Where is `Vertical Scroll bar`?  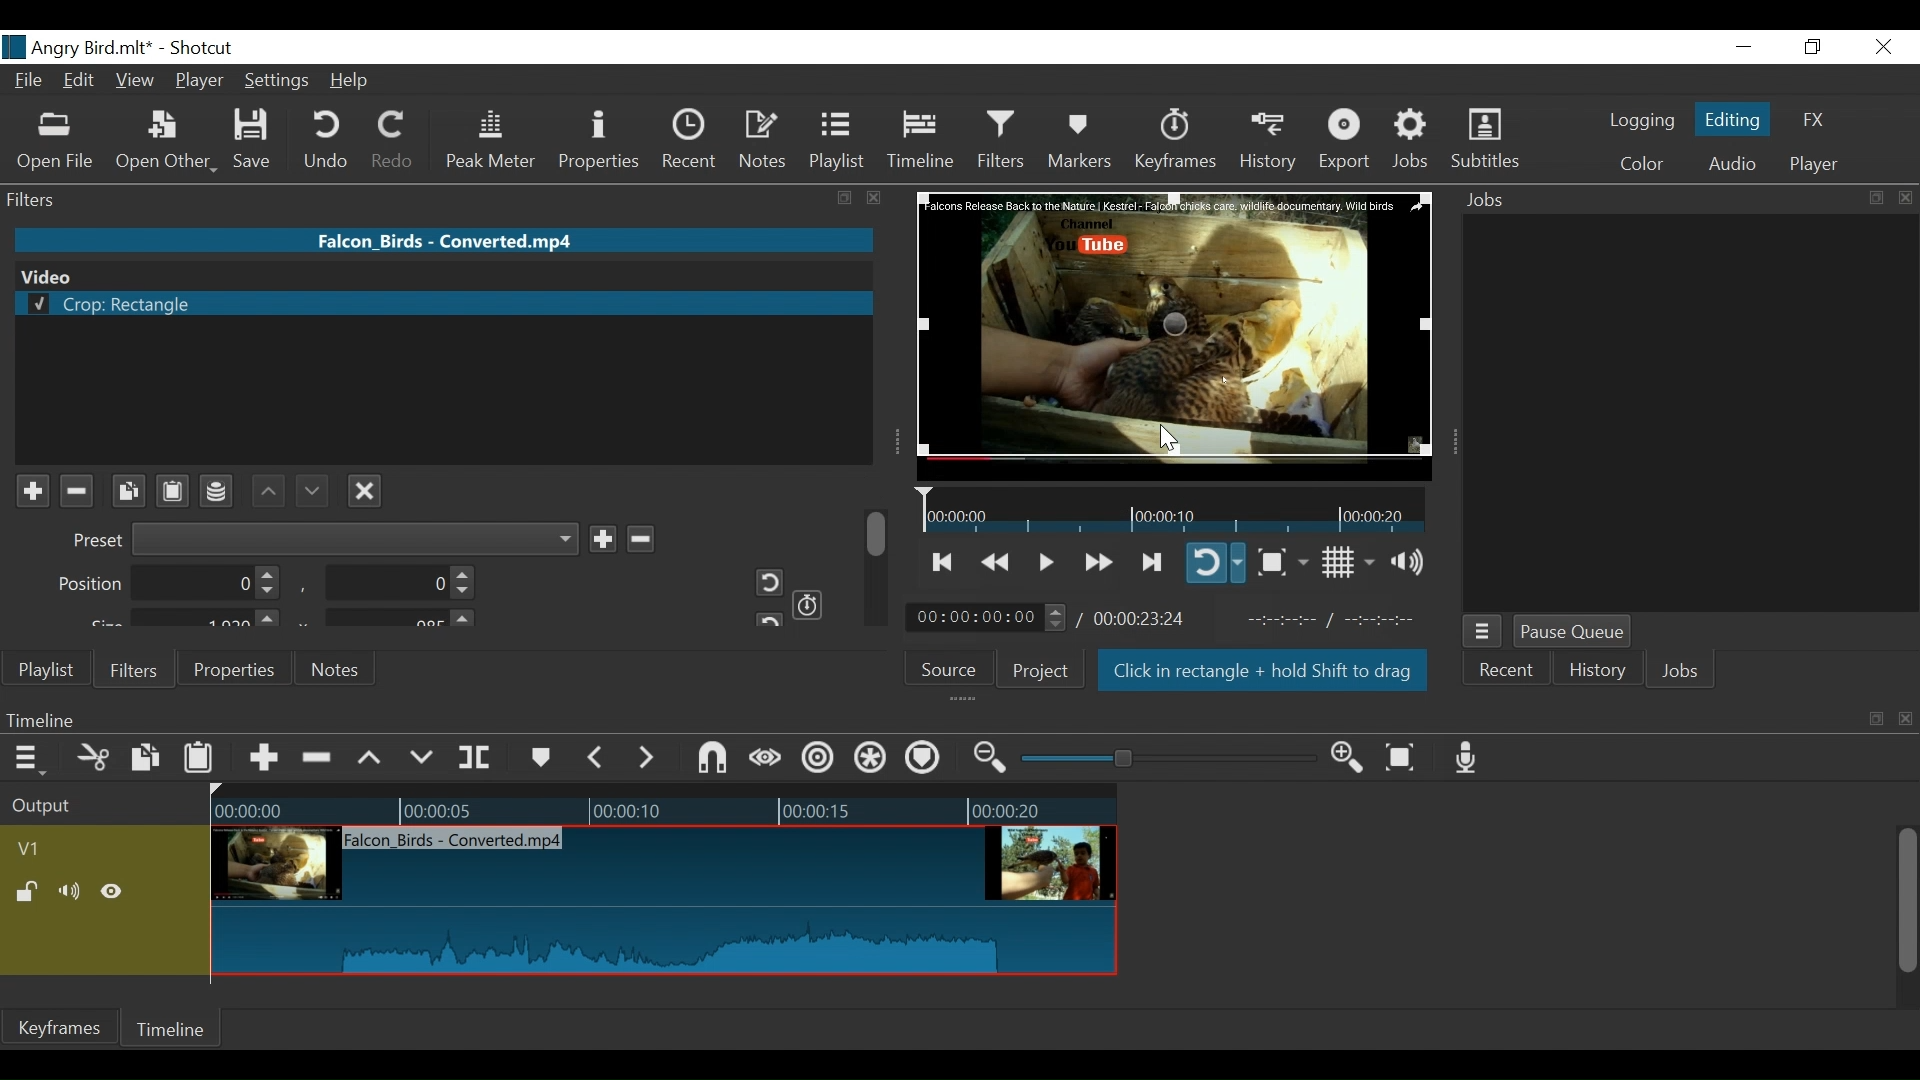 Vertical Scroll bar is located at coordinates (1905, 903).